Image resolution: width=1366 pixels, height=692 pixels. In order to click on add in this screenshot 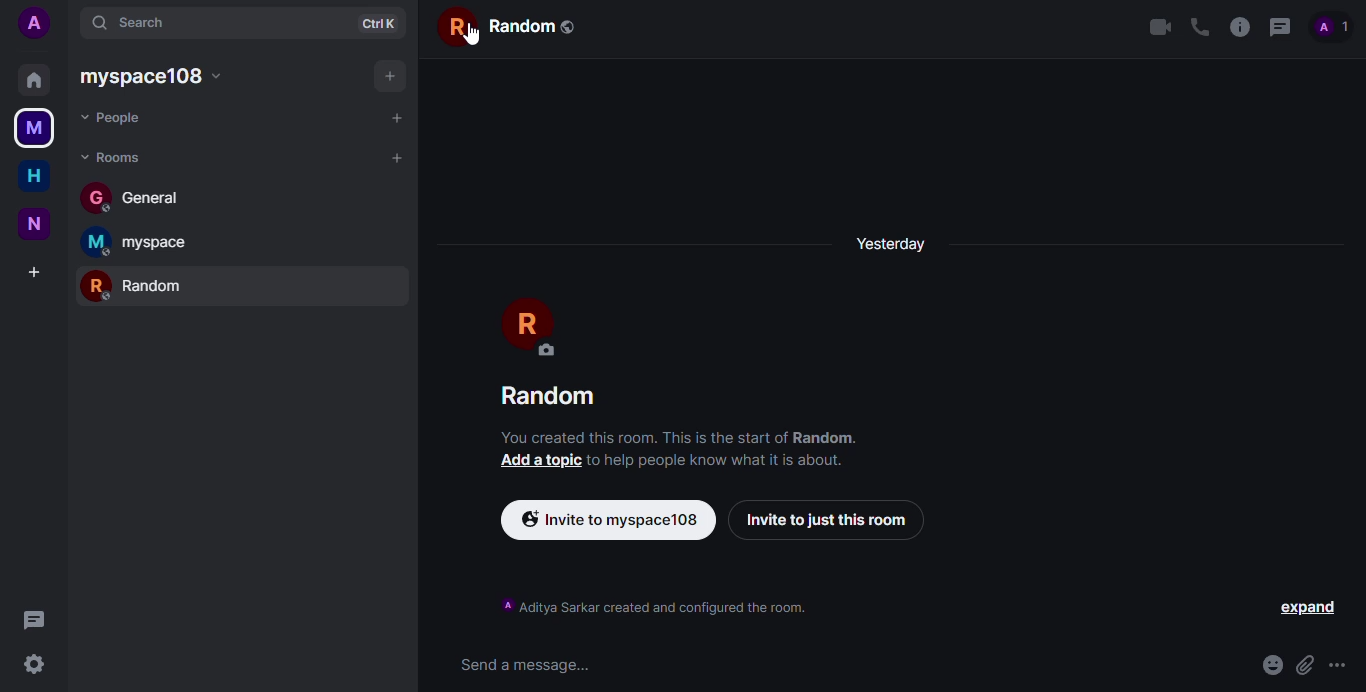, I will do `click(393, 116)`.